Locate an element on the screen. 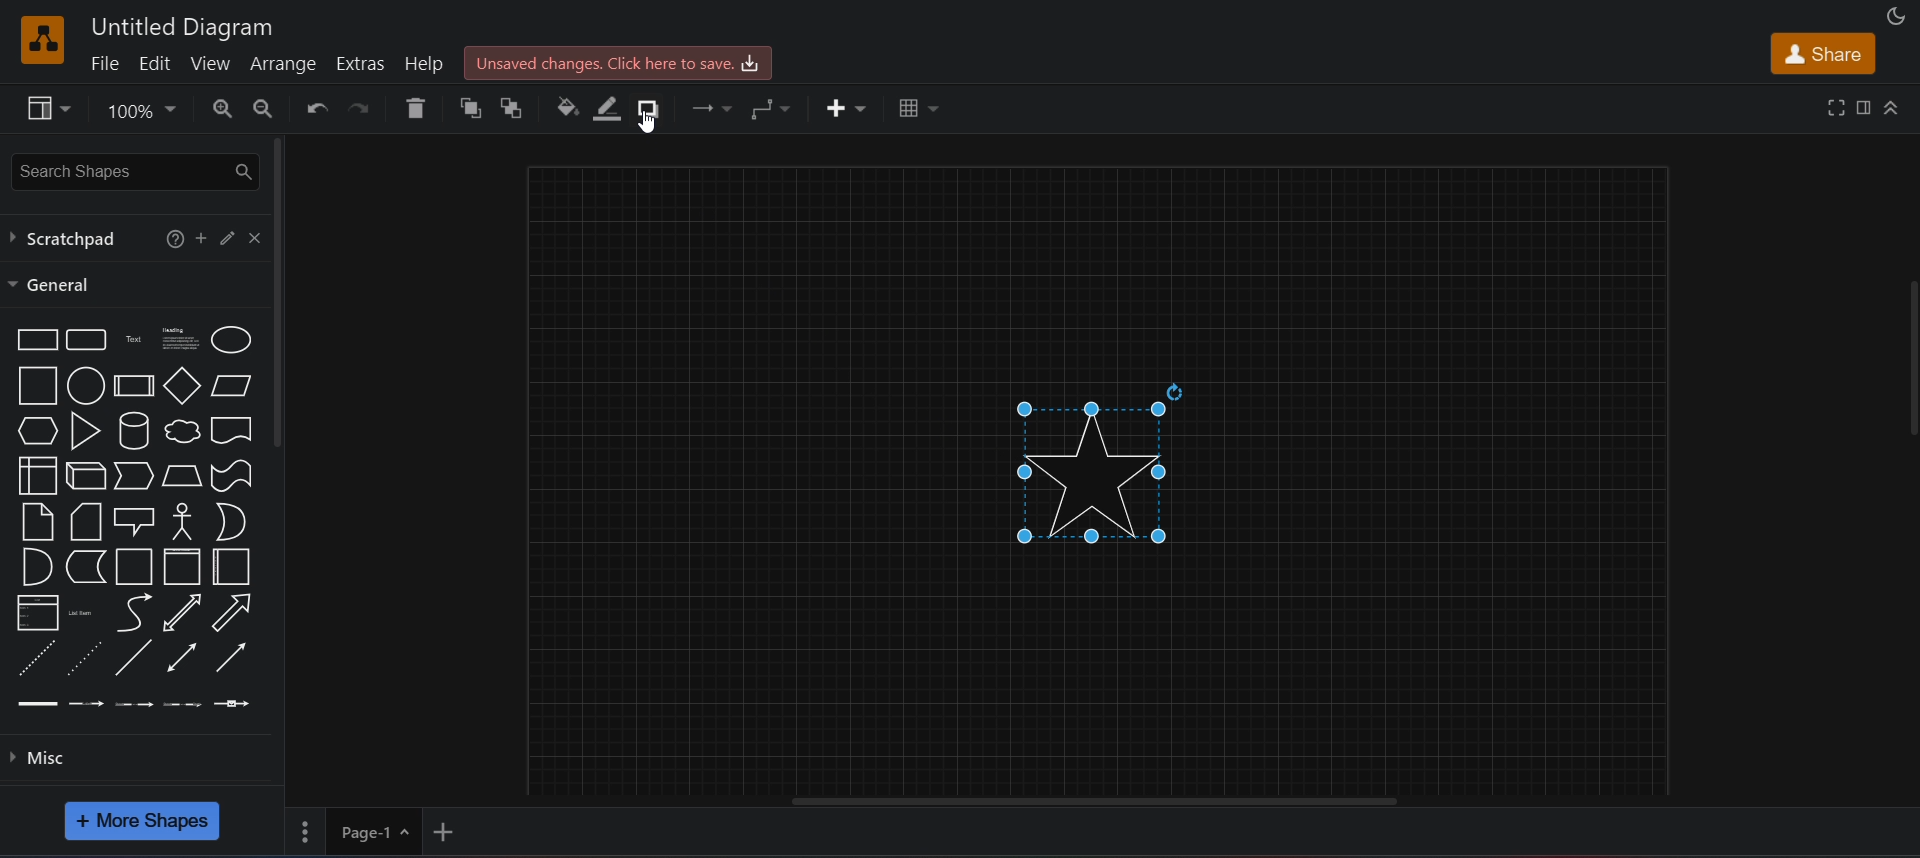 Image resolution: width=1920 pixels, height=858 pixels. horizontal container is located at coordinates (233, 567).